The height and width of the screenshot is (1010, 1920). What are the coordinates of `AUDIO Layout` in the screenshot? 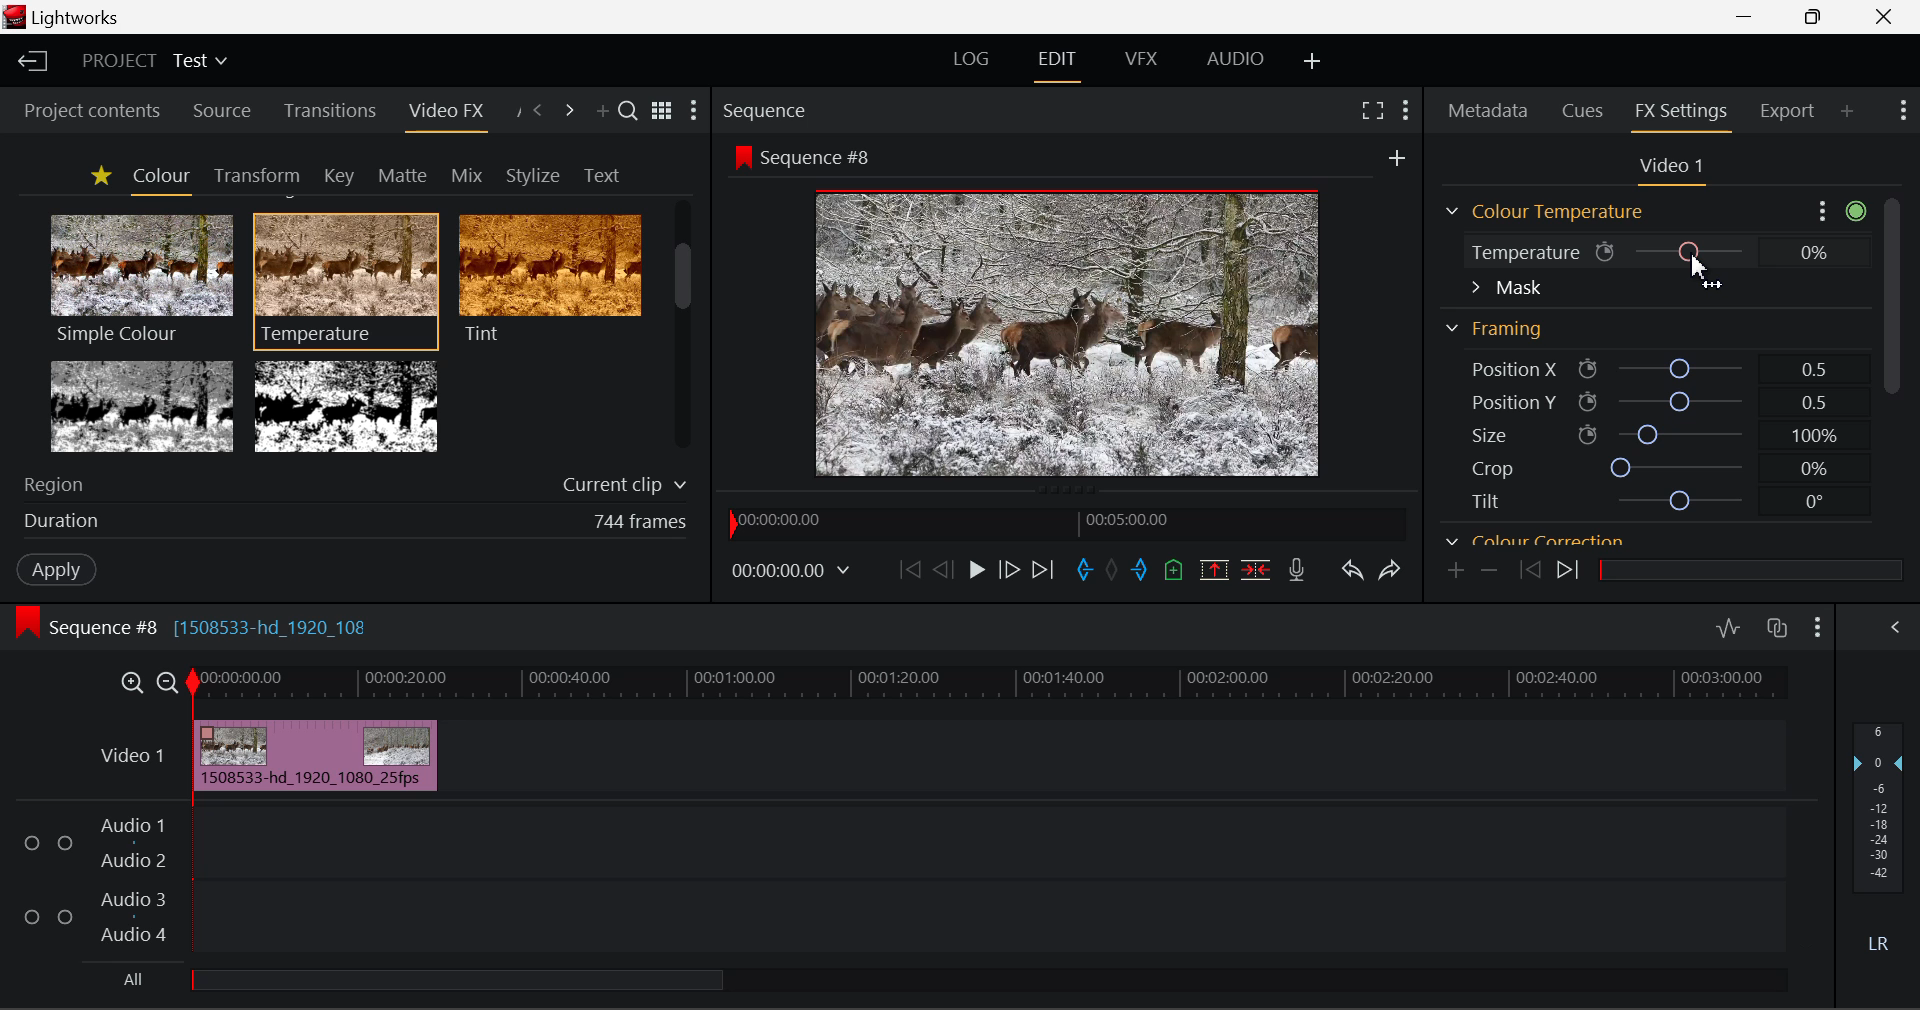 It's located at (1235, 58).